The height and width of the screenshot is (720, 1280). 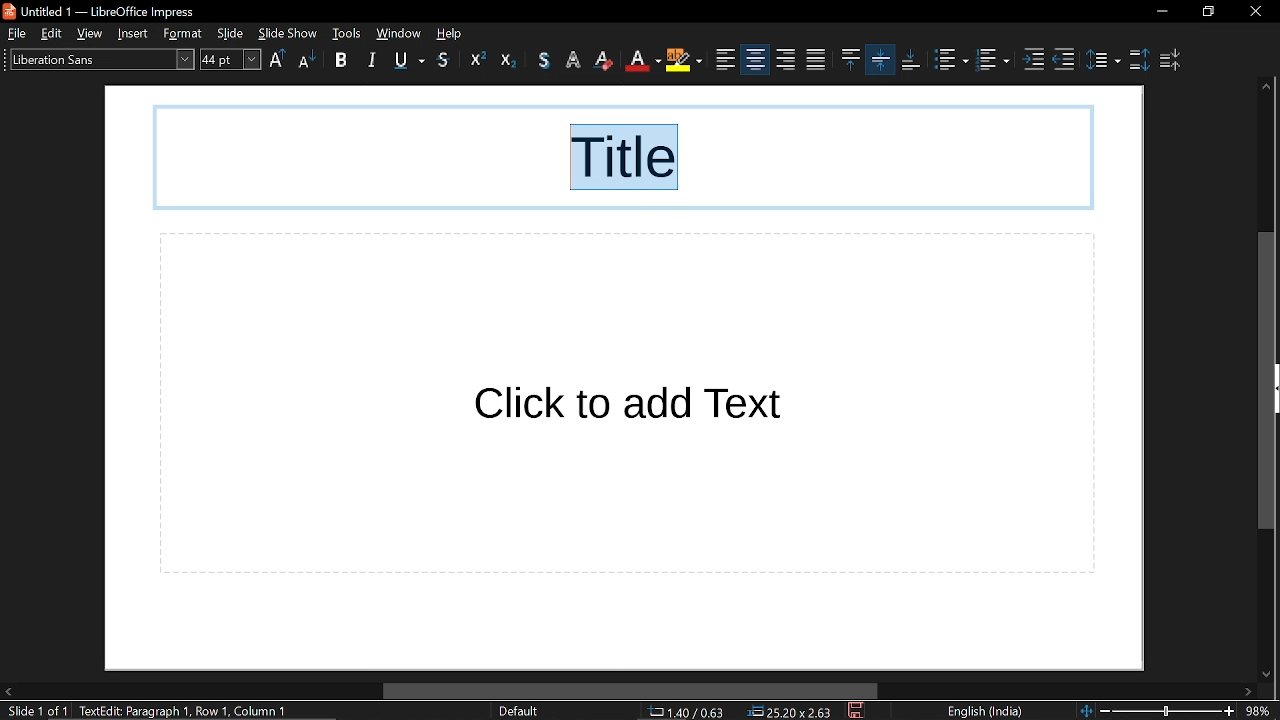 What do you see at coordinates (574, 60) in the screenshot?
I see `erase` at bounding box center [574, 60].